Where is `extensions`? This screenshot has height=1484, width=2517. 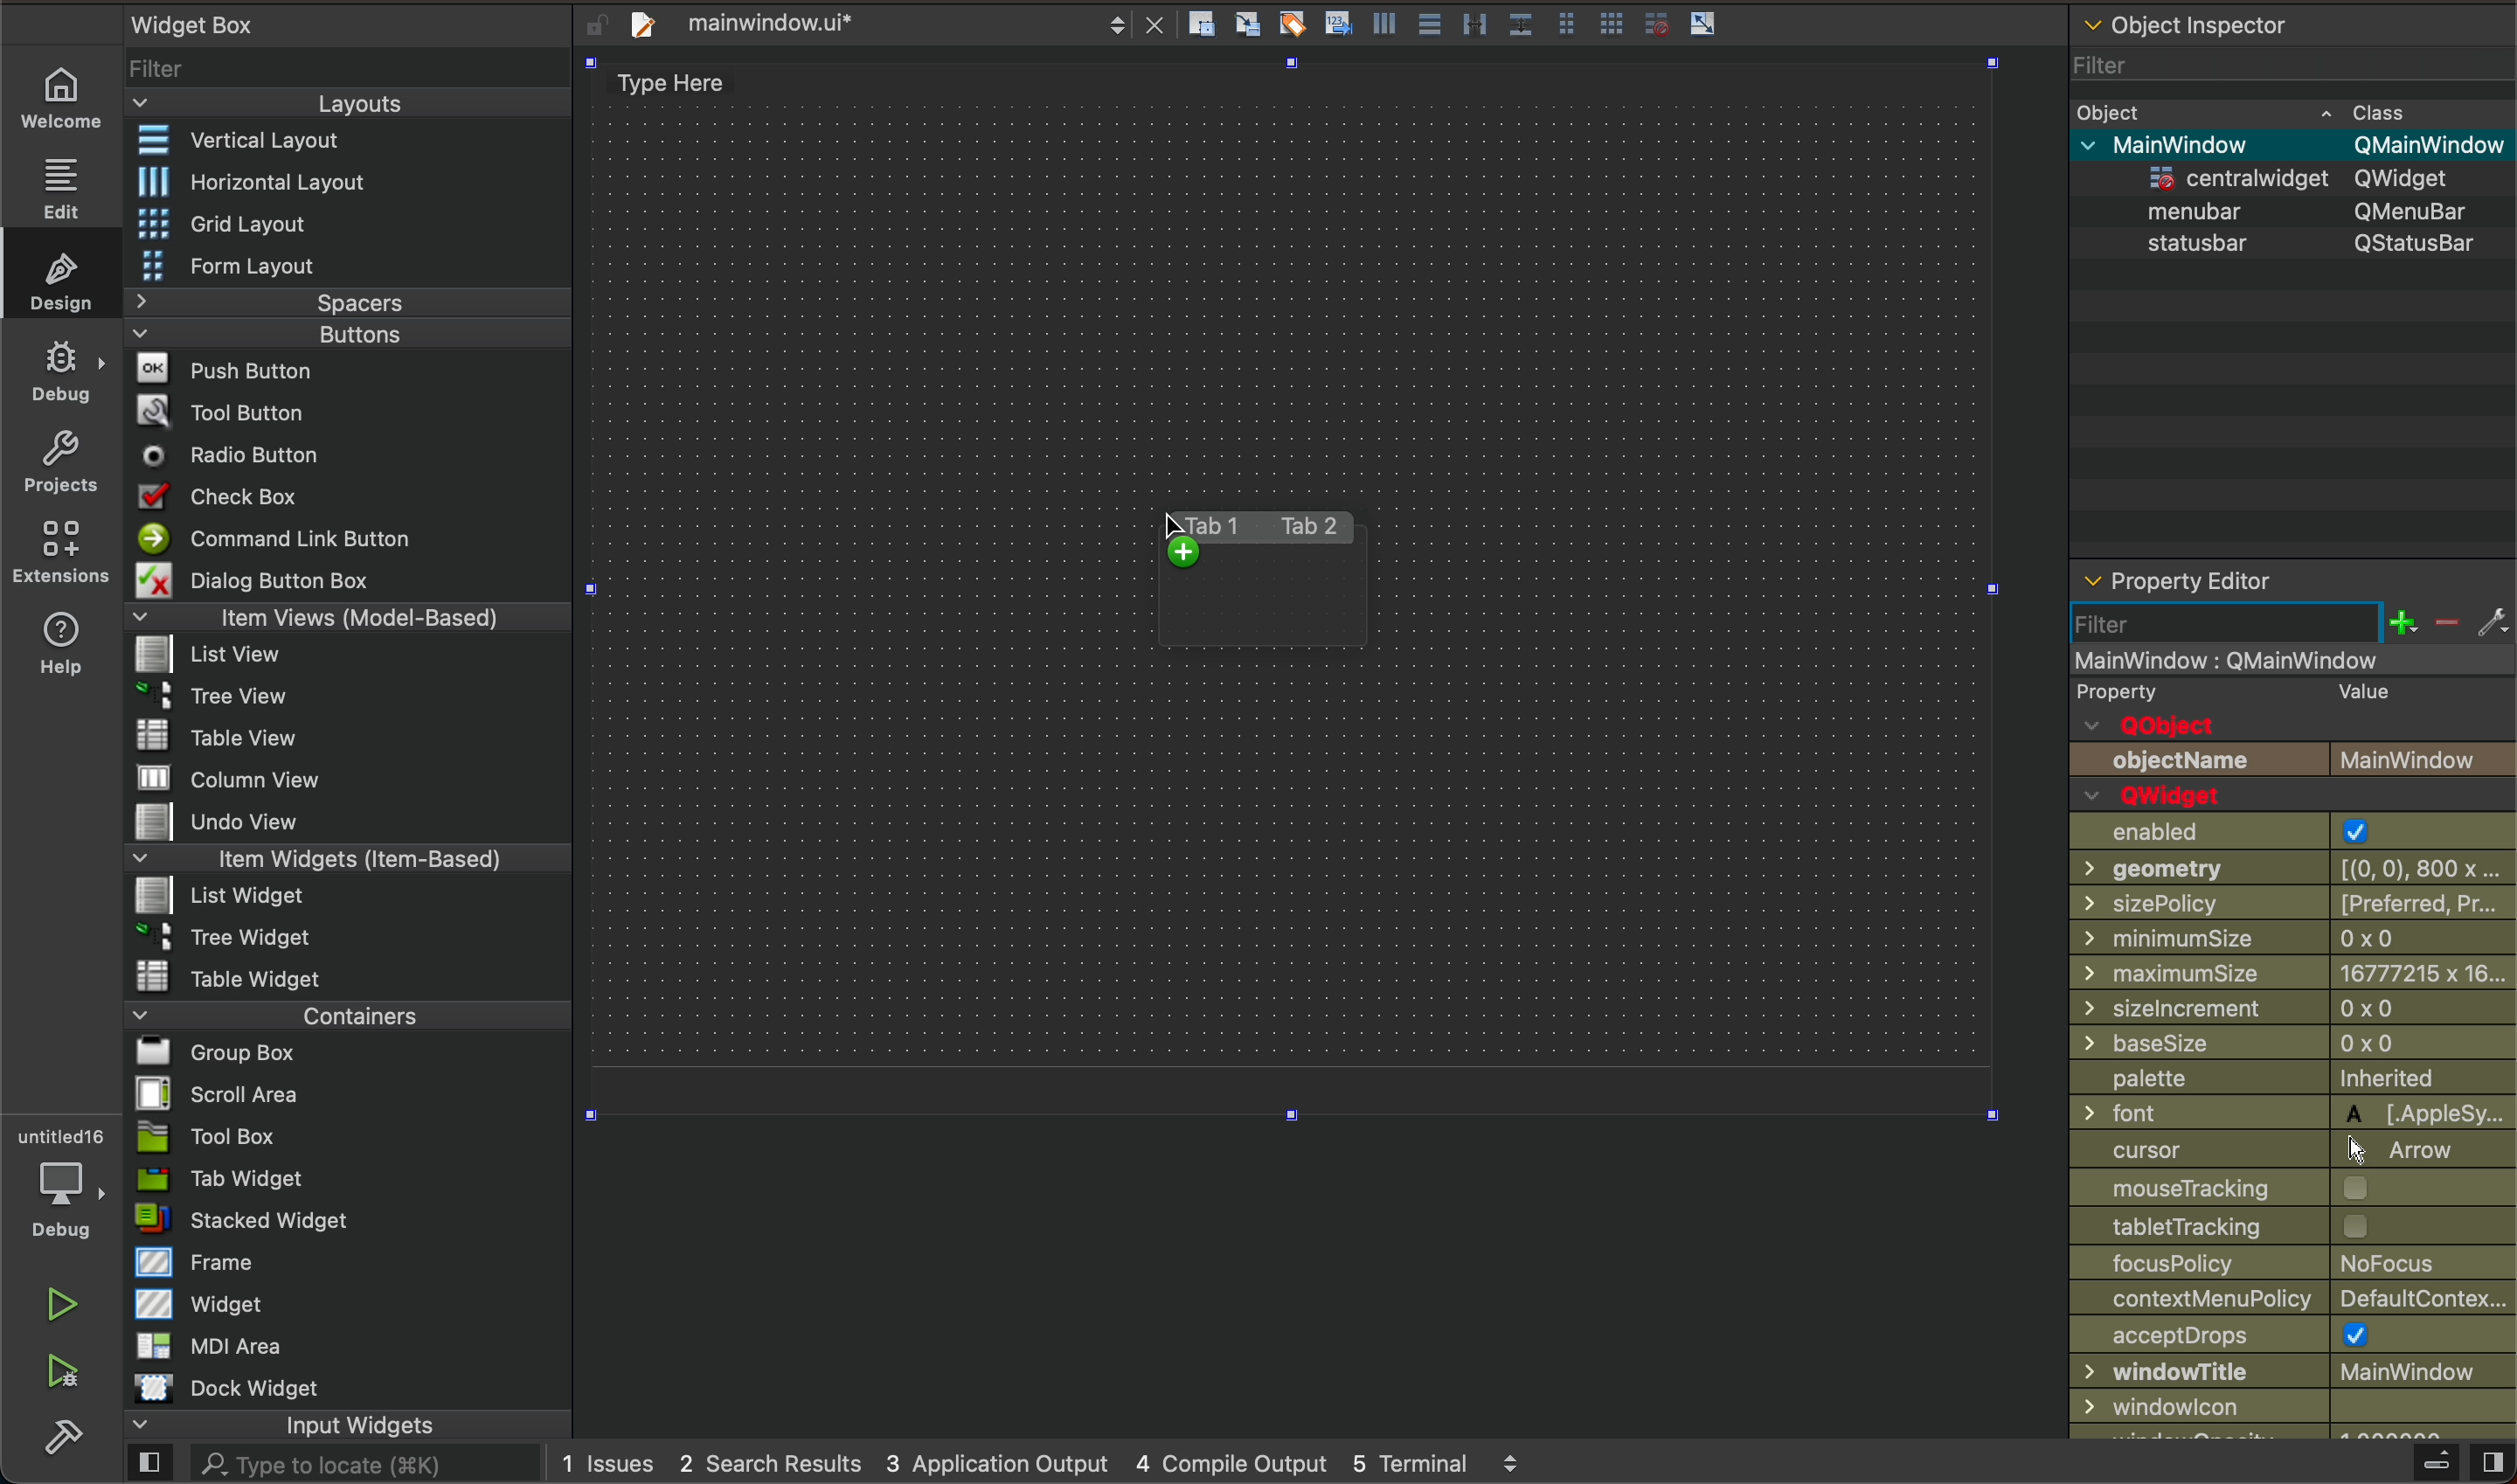
extensions is located at coordinates (65, 548).